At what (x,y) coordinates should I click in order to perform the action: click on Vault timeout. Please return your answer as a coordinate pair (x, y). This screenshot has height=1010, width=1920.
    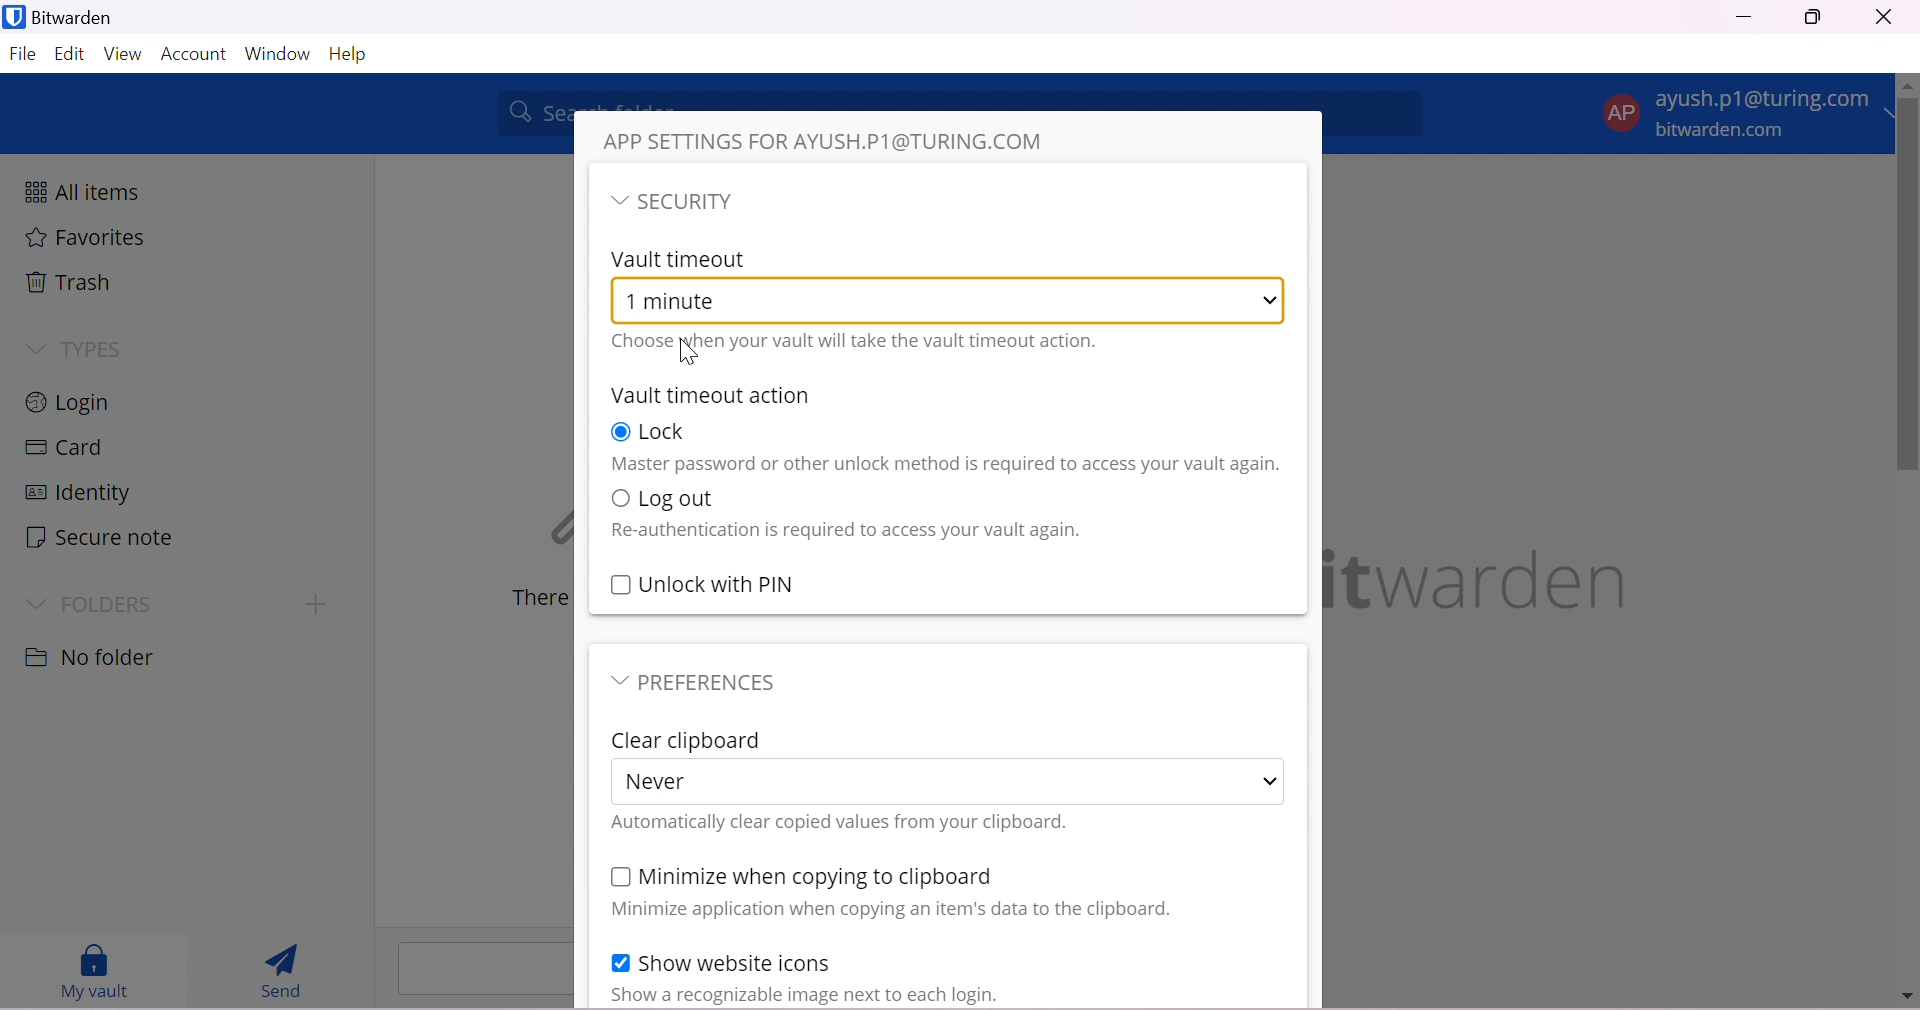
    Looking at the image, I should click on (681, 261).